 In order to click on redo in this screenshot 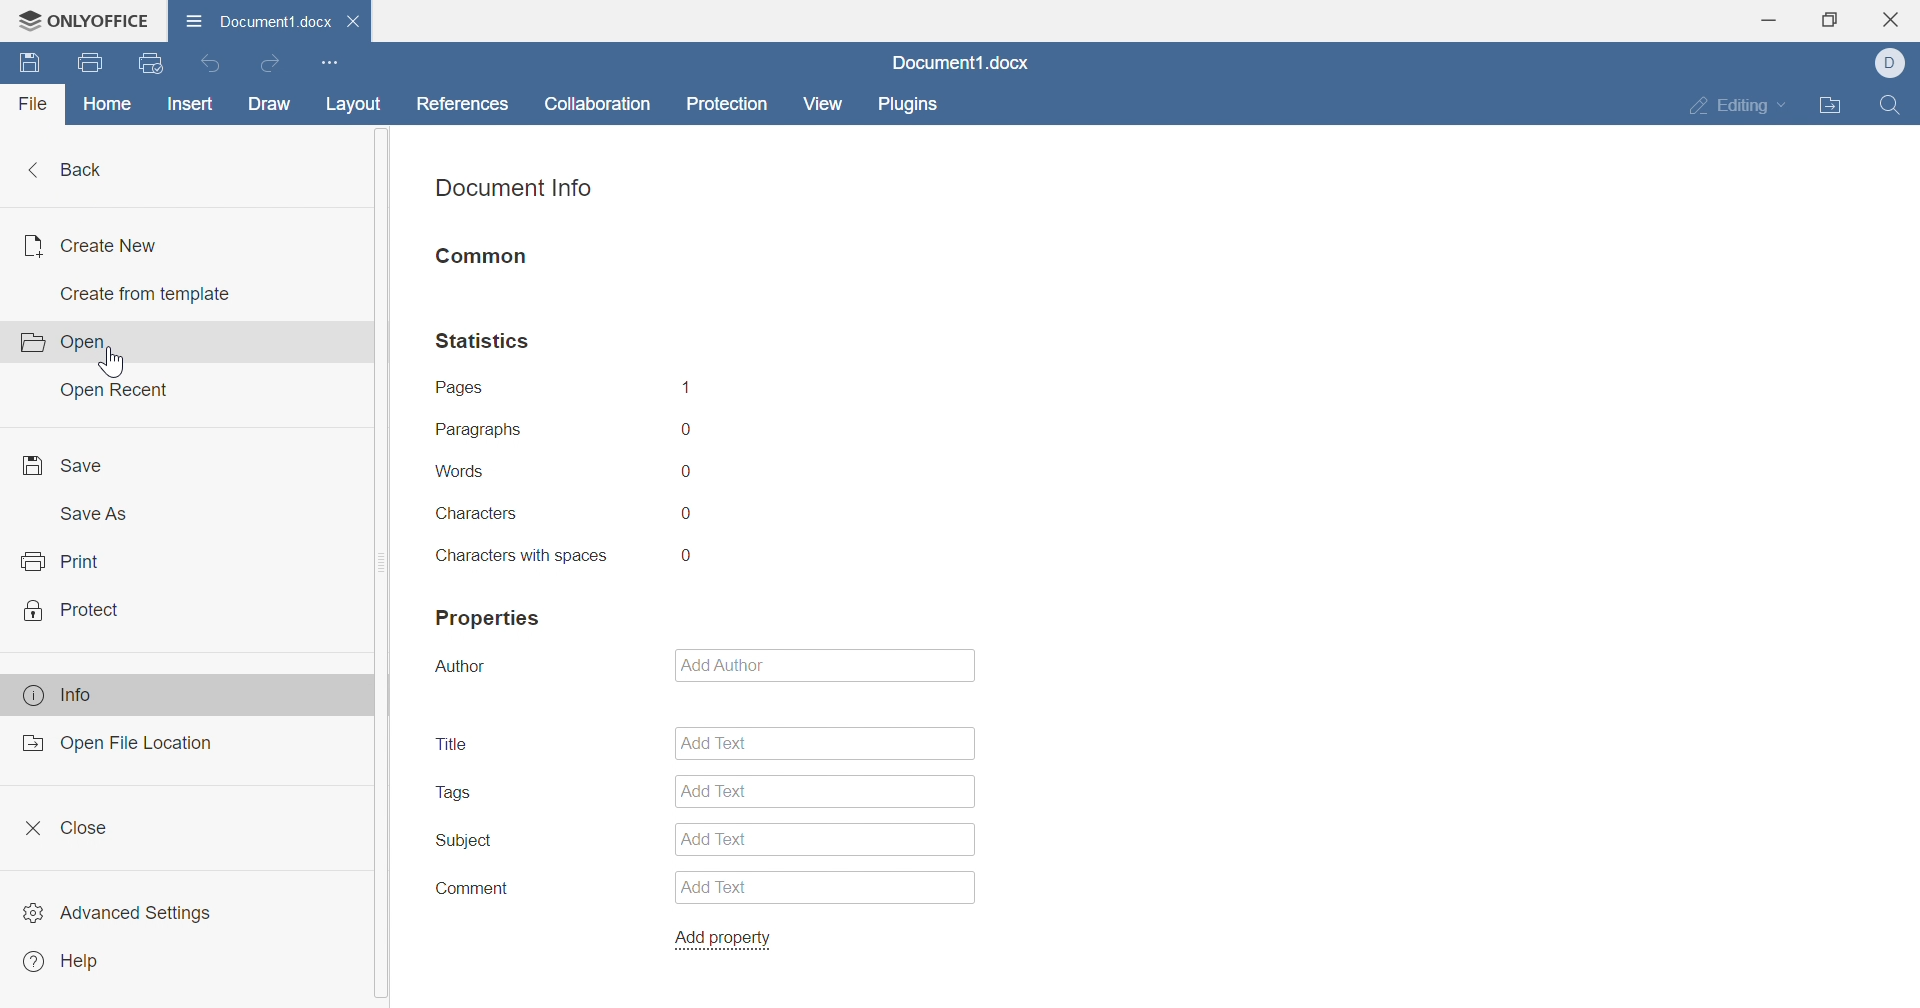, I will do `click(270, 62)`.